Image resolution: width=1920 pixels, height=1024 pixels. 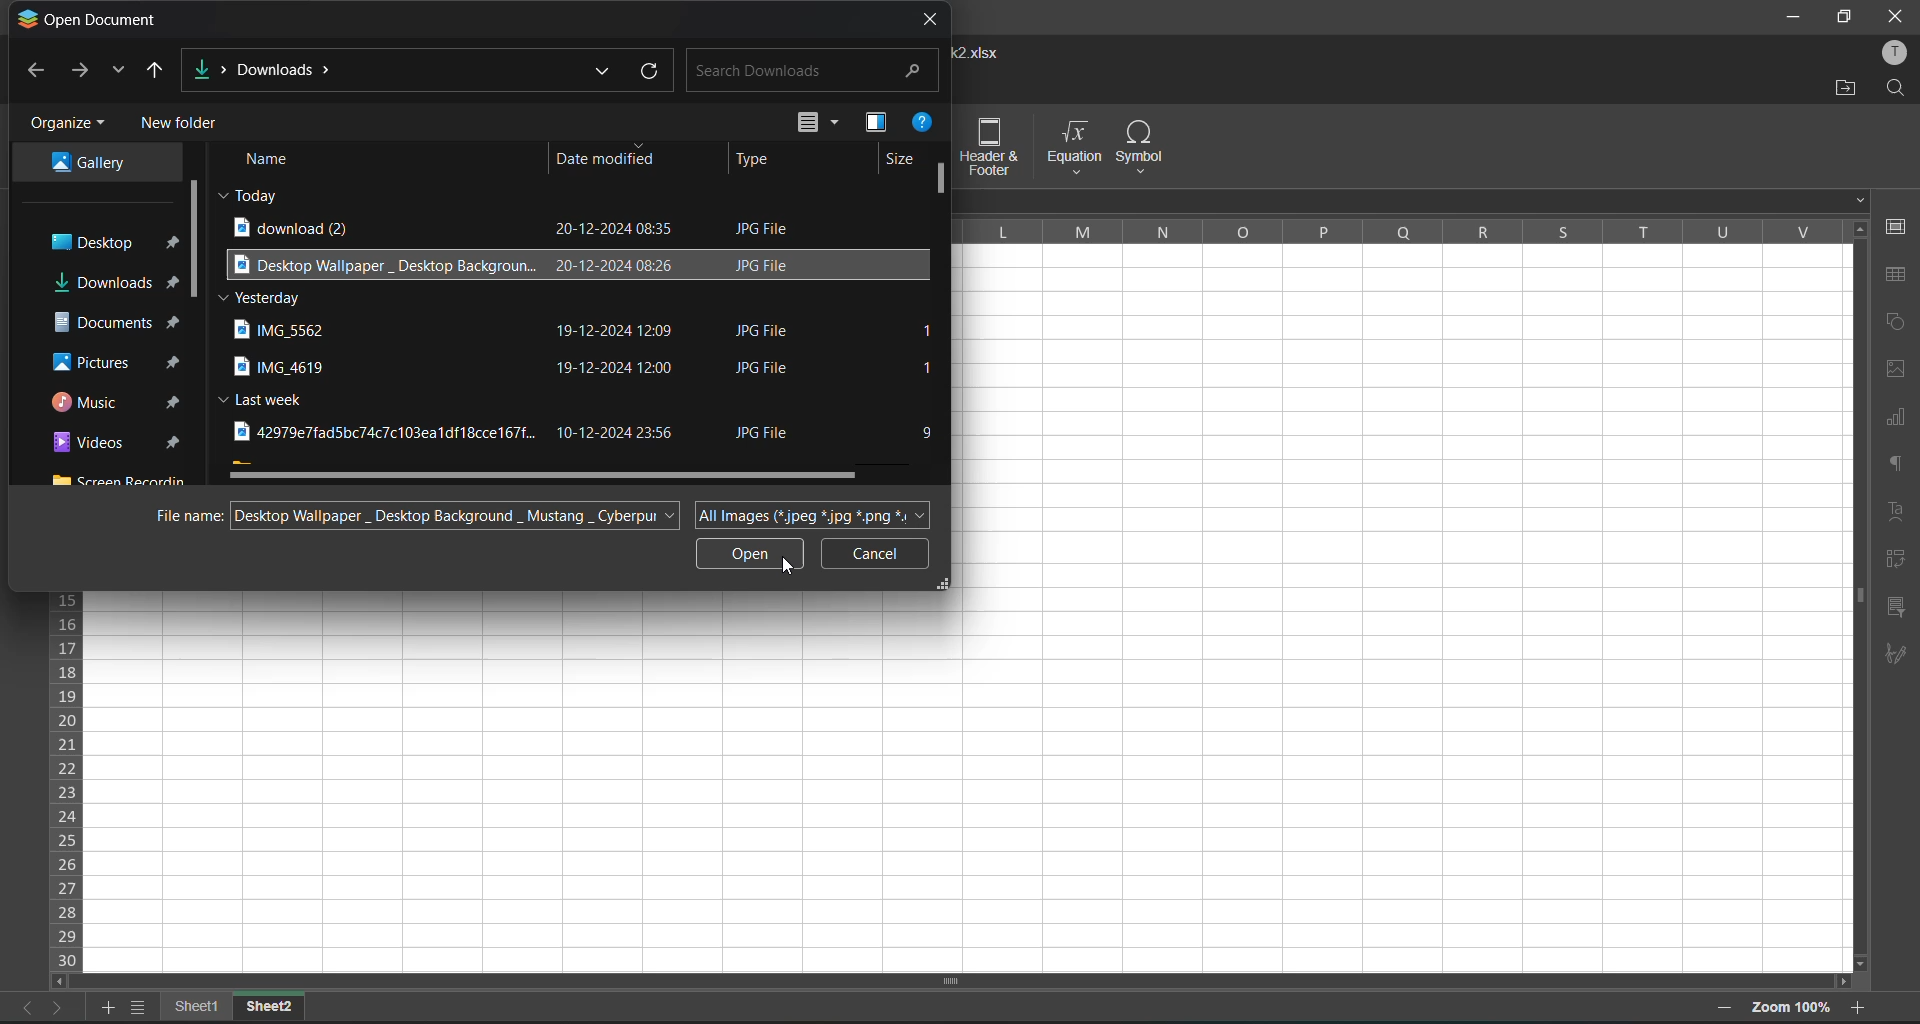 I want to click on back, so click(x=36, y=75).